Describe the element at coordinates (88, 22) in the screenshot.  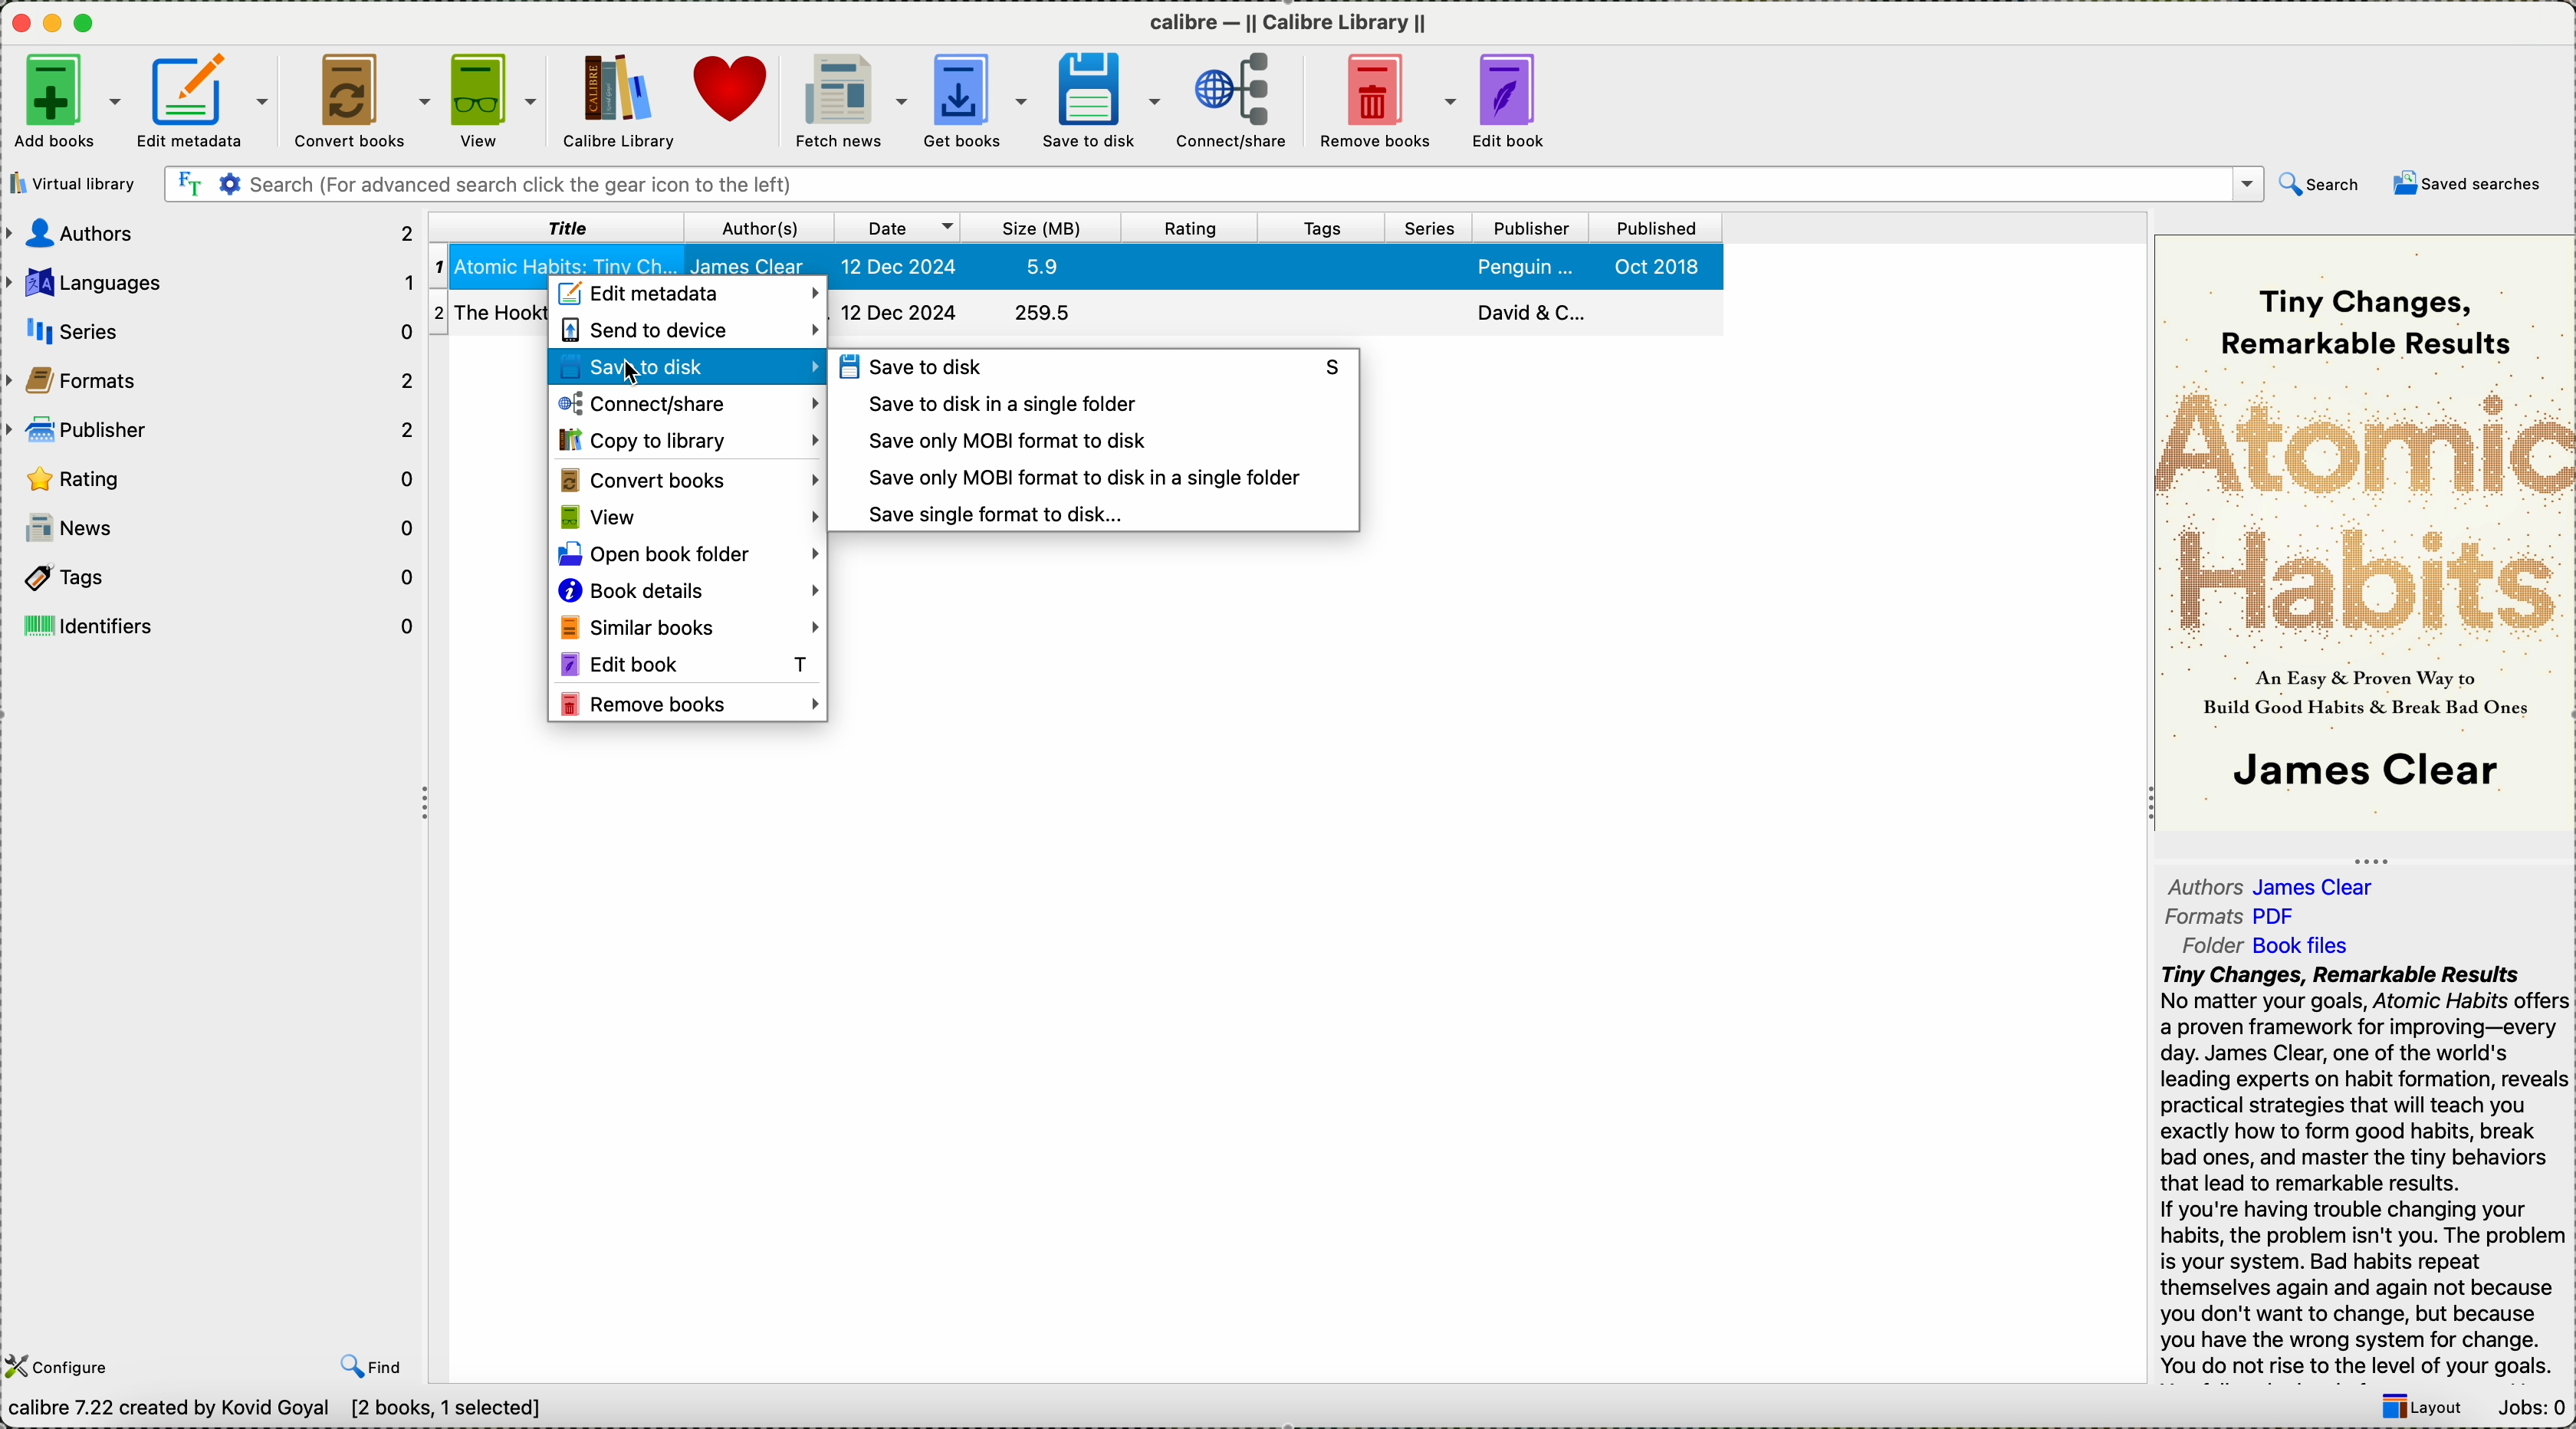
I see `maximize` at that location.